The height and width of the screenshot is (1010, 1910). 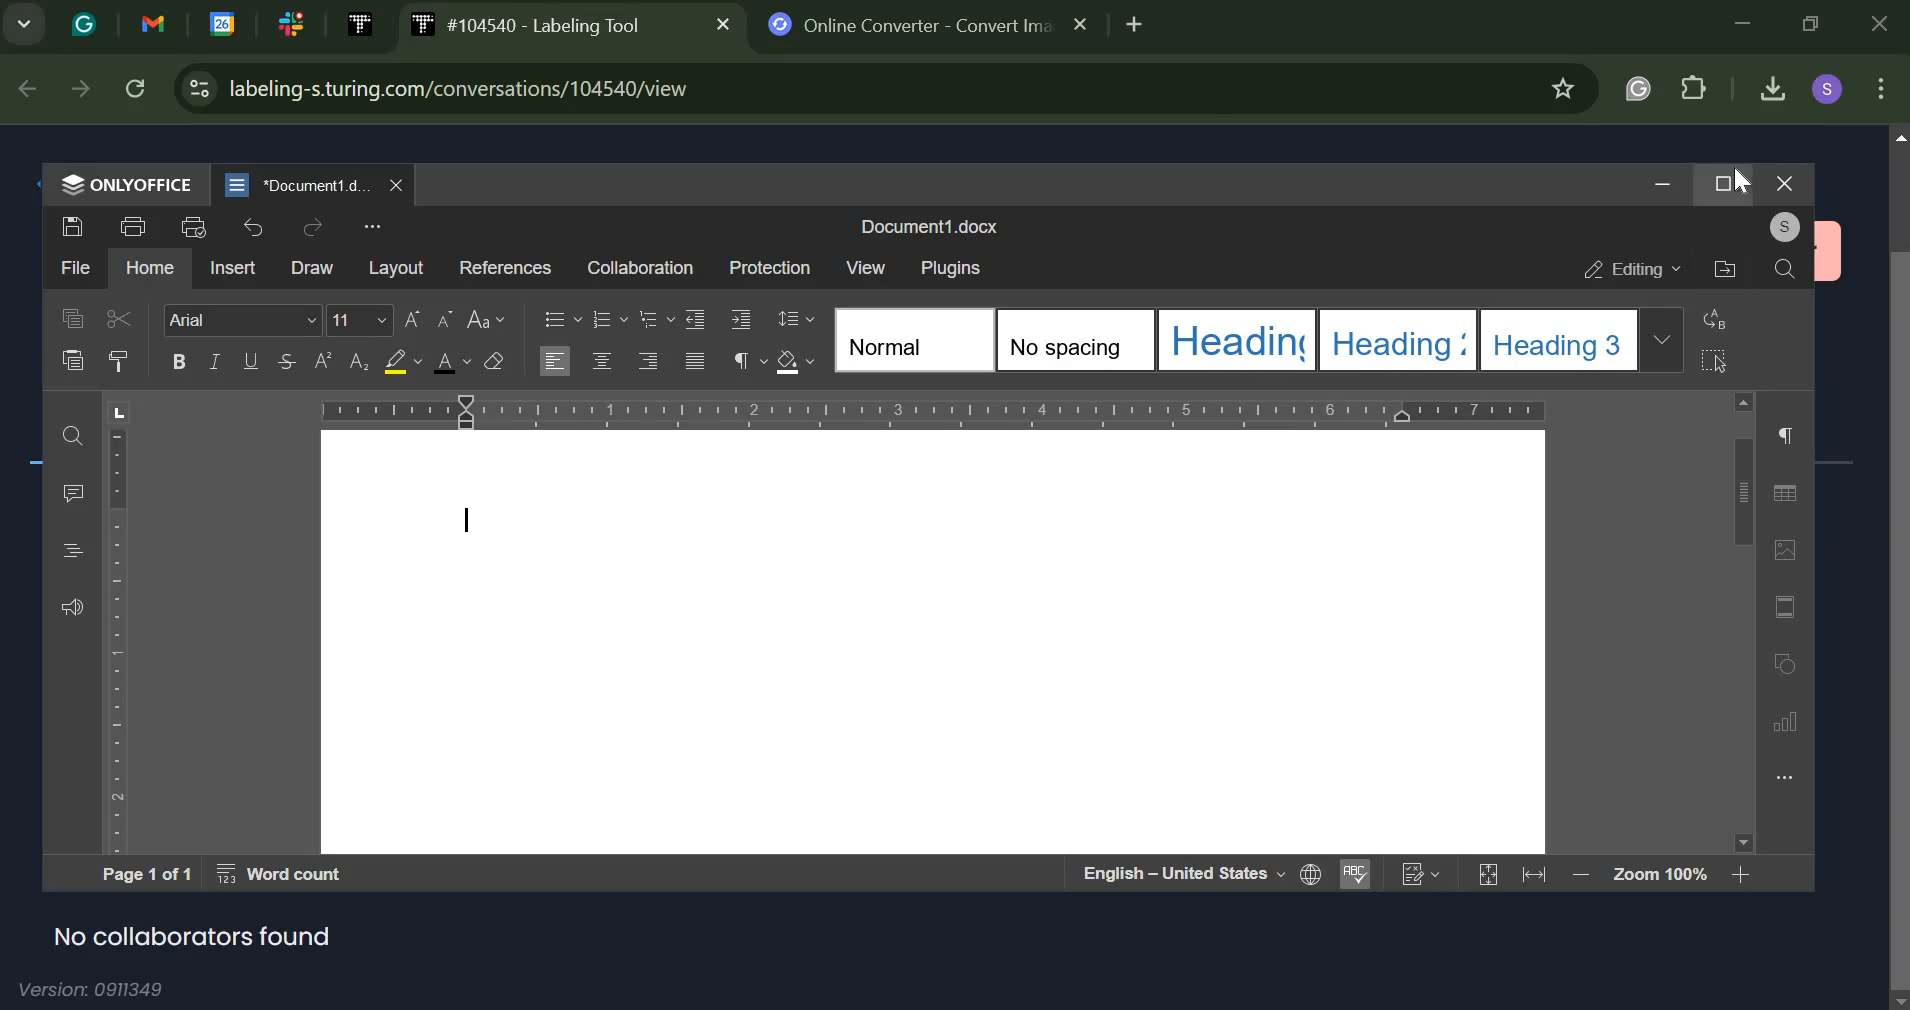 What do you see at coordinates (1787, 606) in the screenshot?
I see `Header and footer` at bounding box center [1787, 606].